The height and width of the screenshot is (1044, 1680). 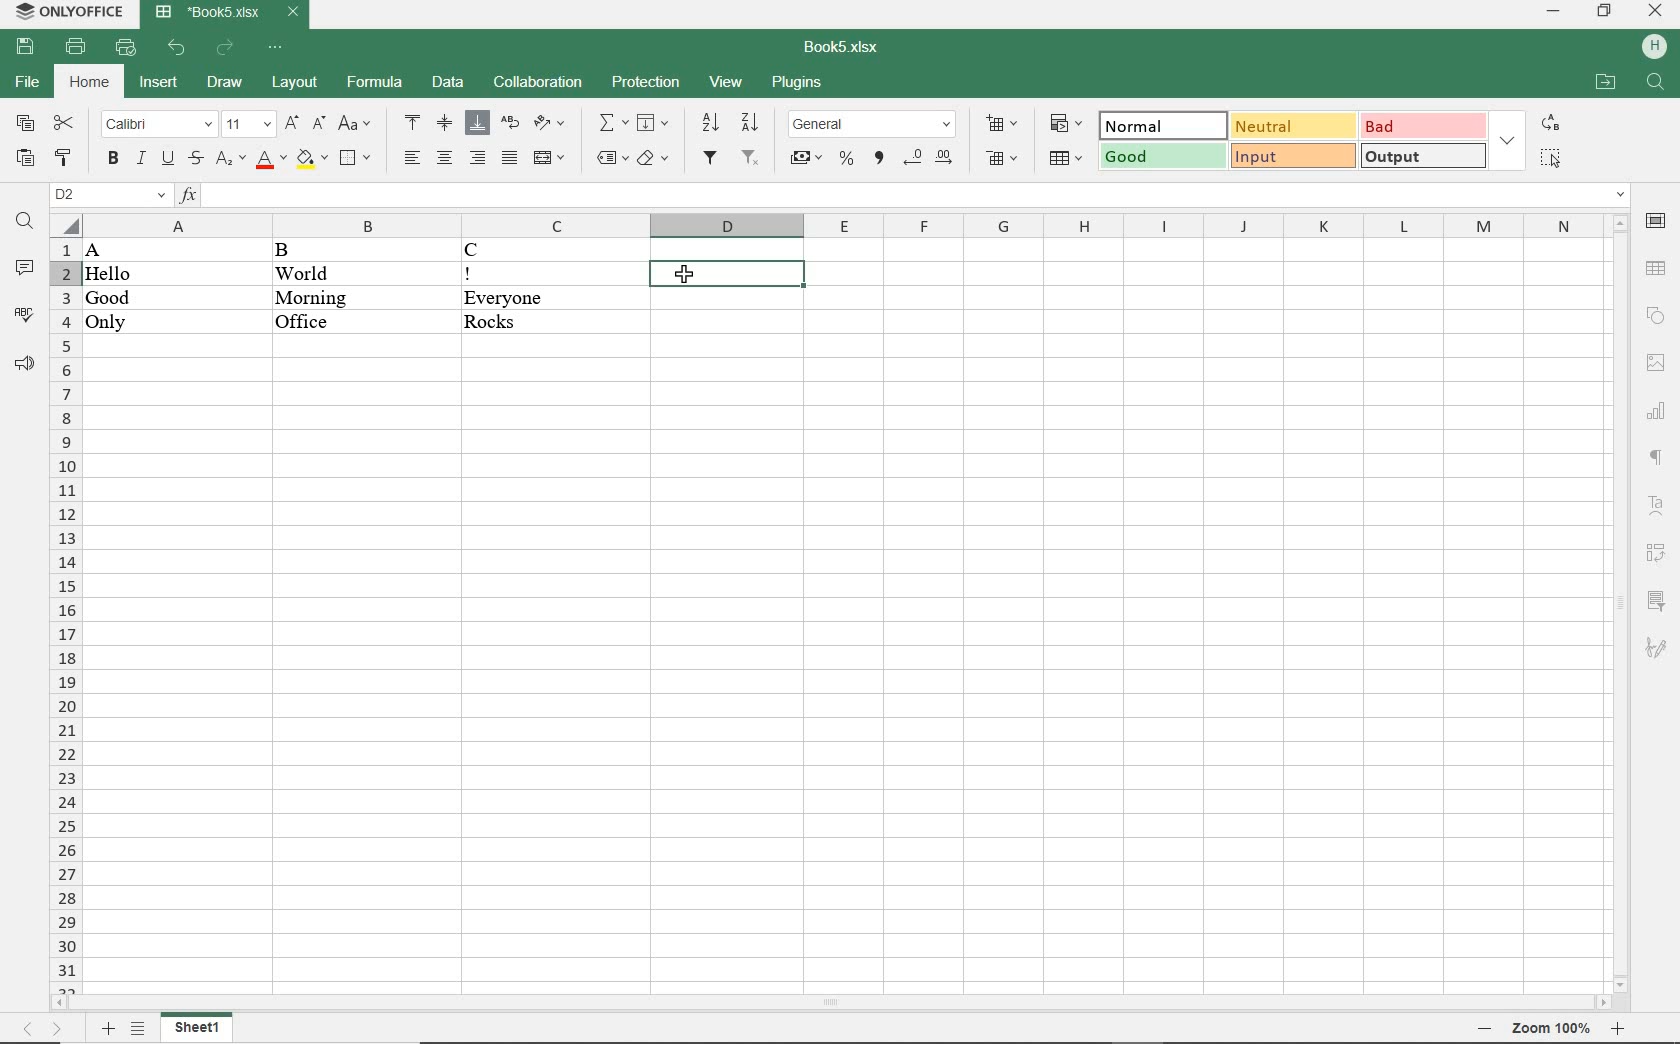 I want to click on MINIMIZE, so click(x=1553, y=12).